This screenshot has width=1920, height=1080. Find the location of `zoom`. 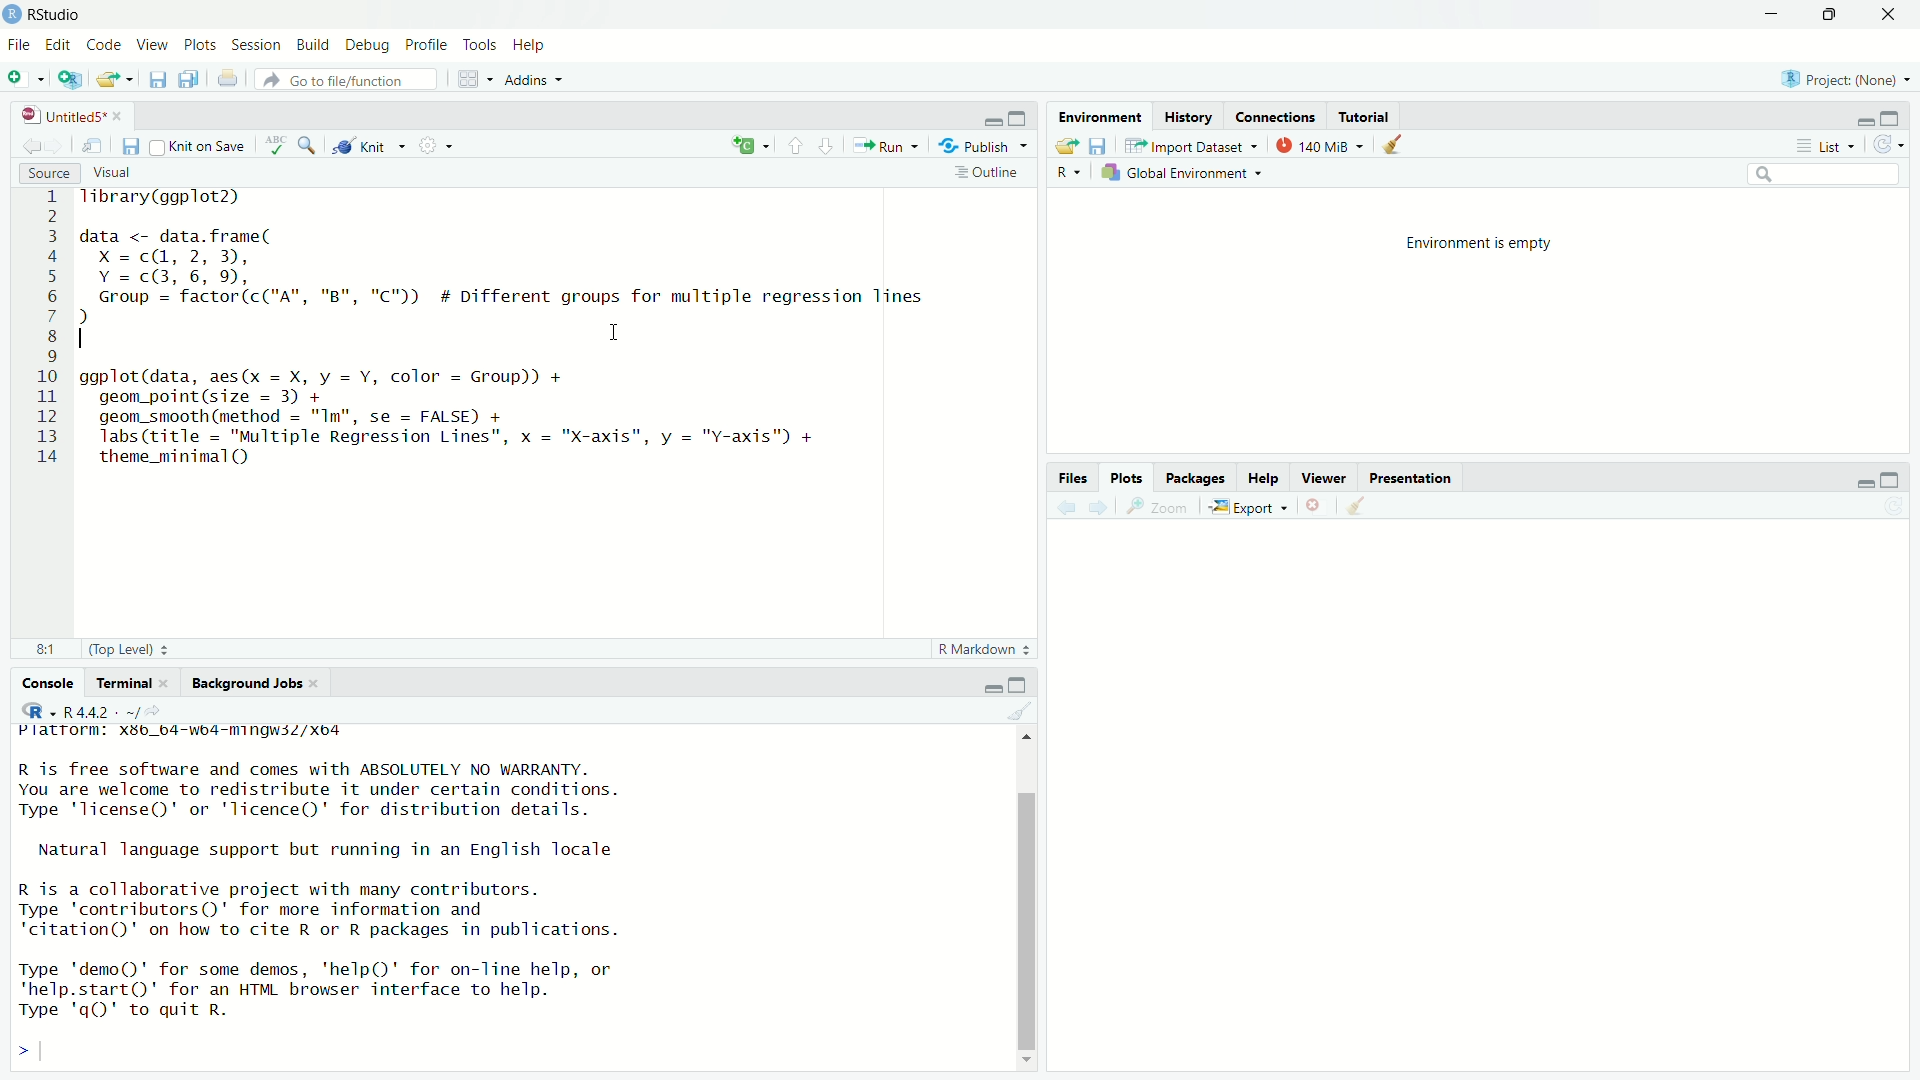

zoom is located at coordinates (306, 145).